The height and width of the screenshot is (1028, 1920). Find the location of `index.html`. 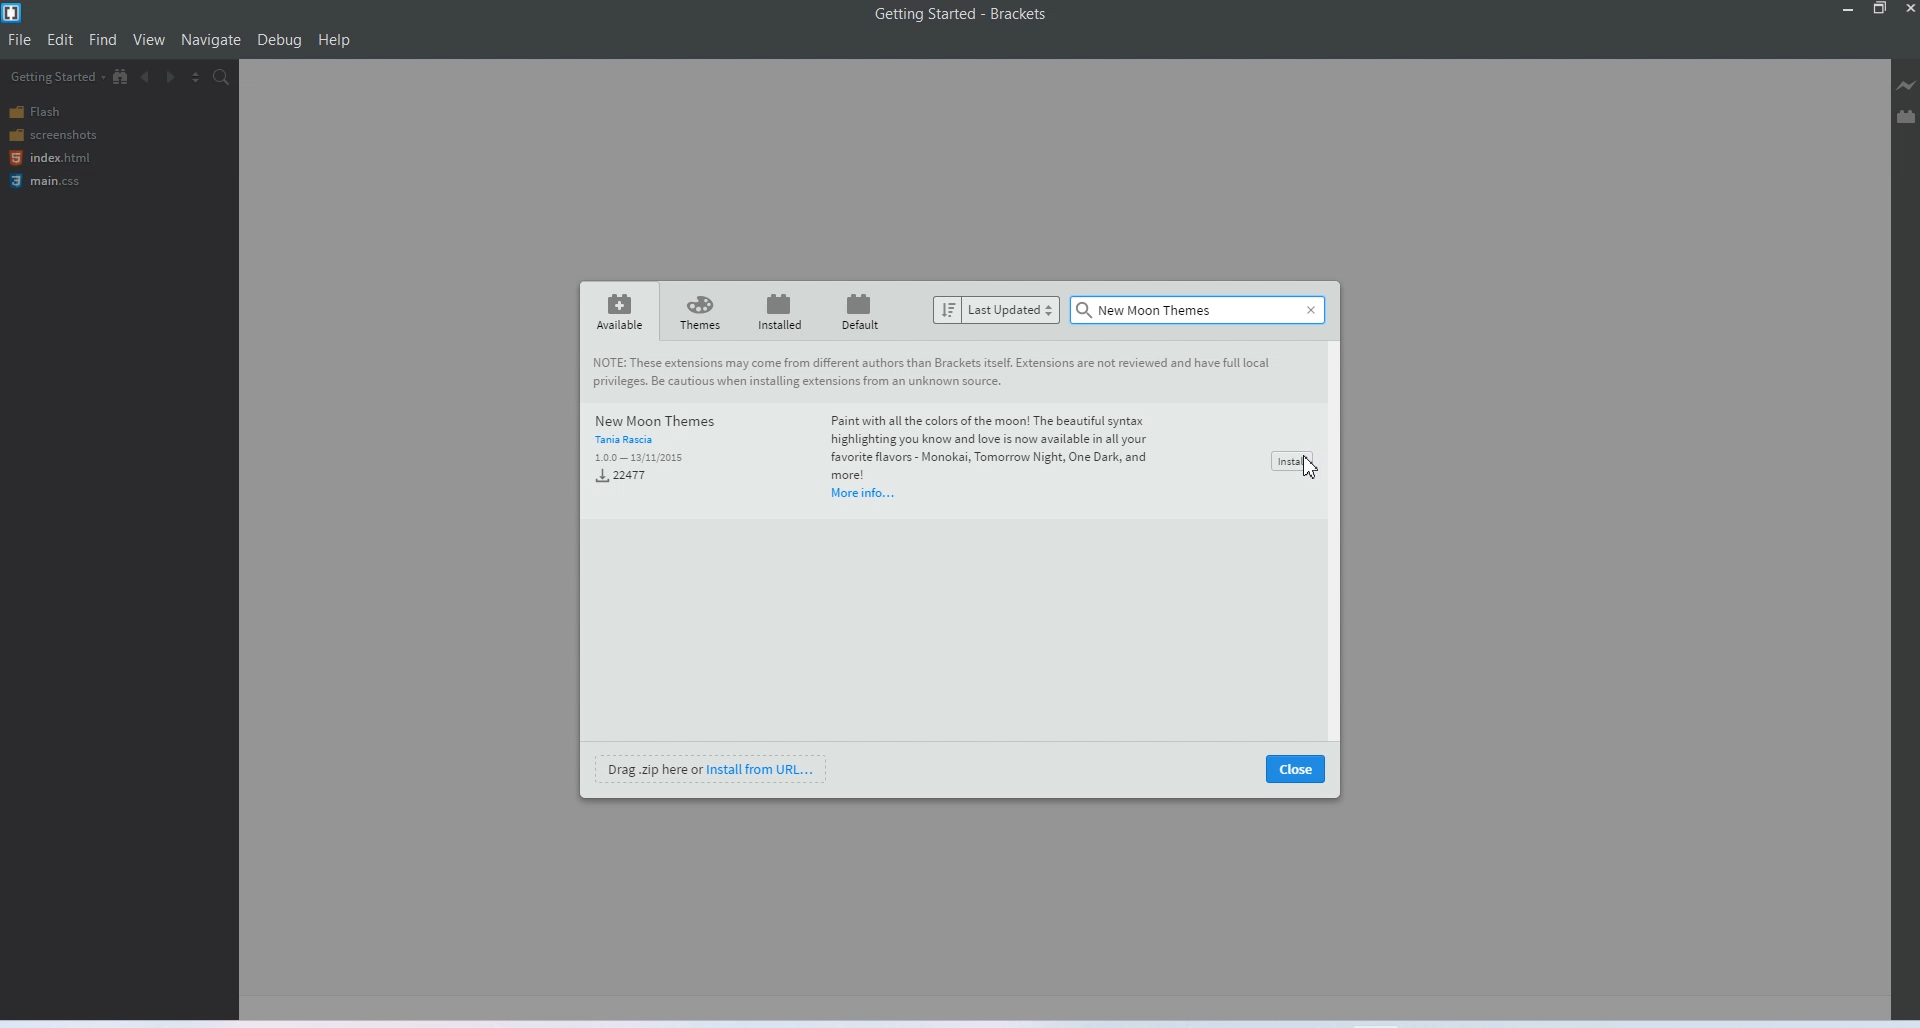

index.html is located at coordinates (48, 158).